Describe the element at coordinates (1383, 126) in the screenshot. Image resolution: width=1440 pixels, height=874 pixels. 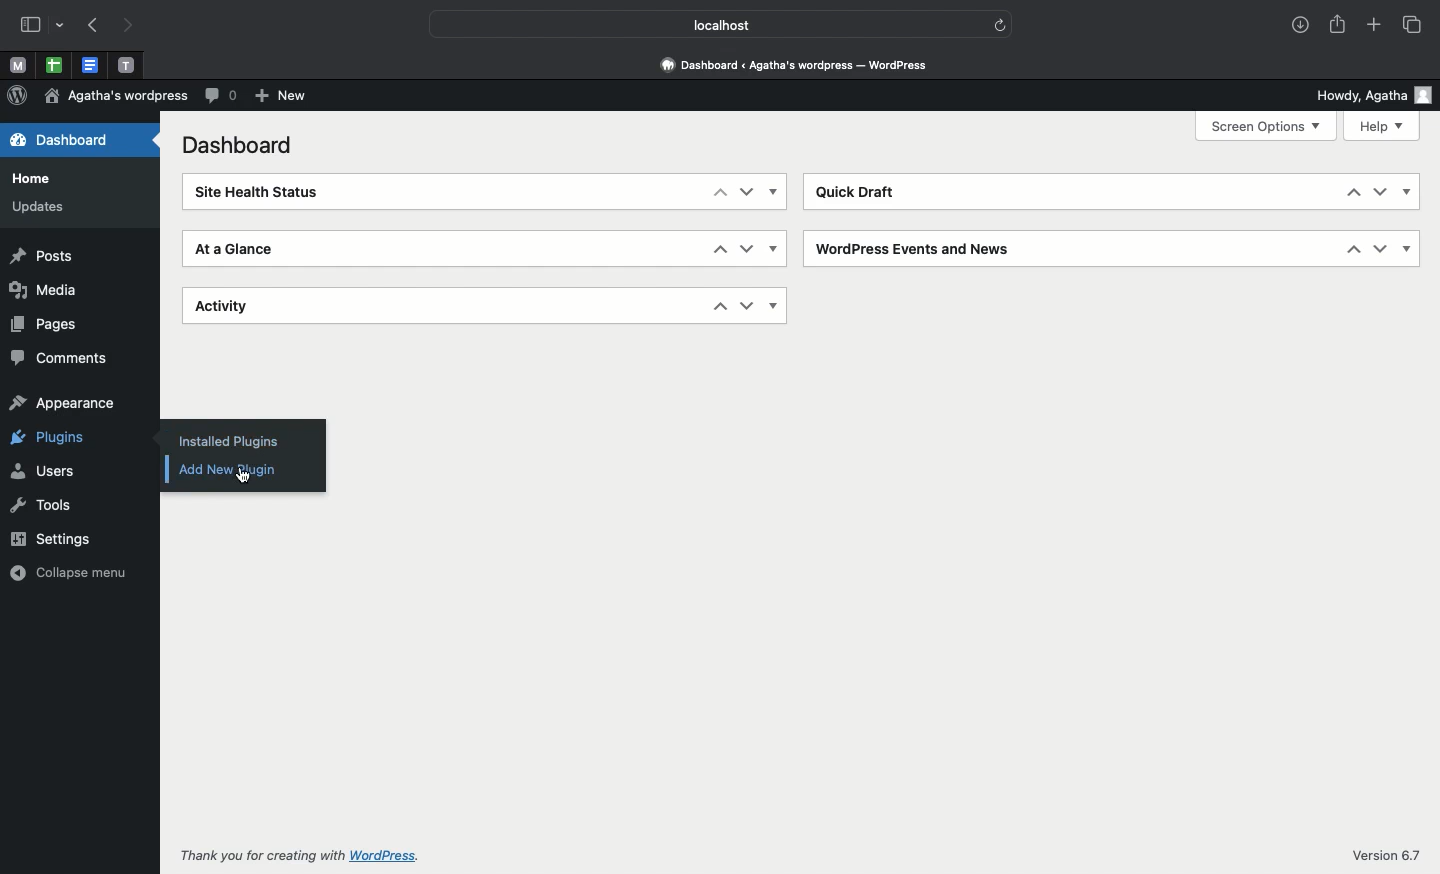
I see `Help` at that location.